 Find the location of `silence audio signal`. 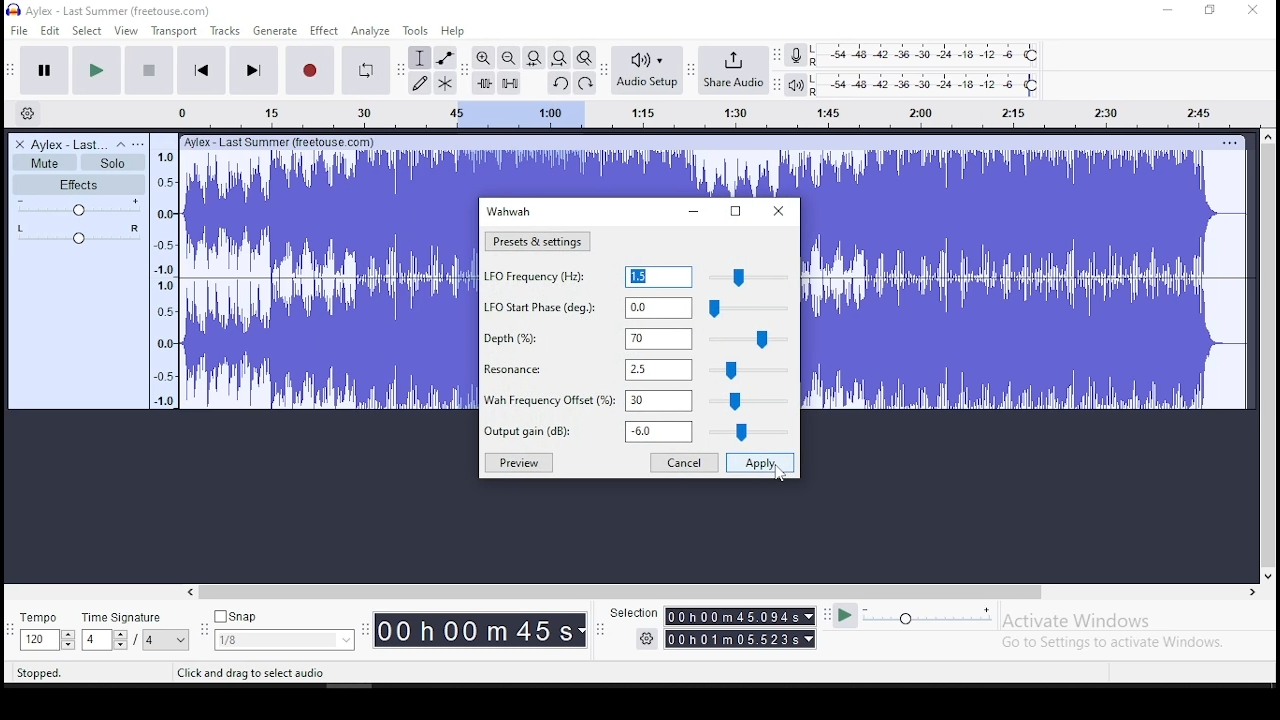

silence audio signal is located at coordinates (509, 81).